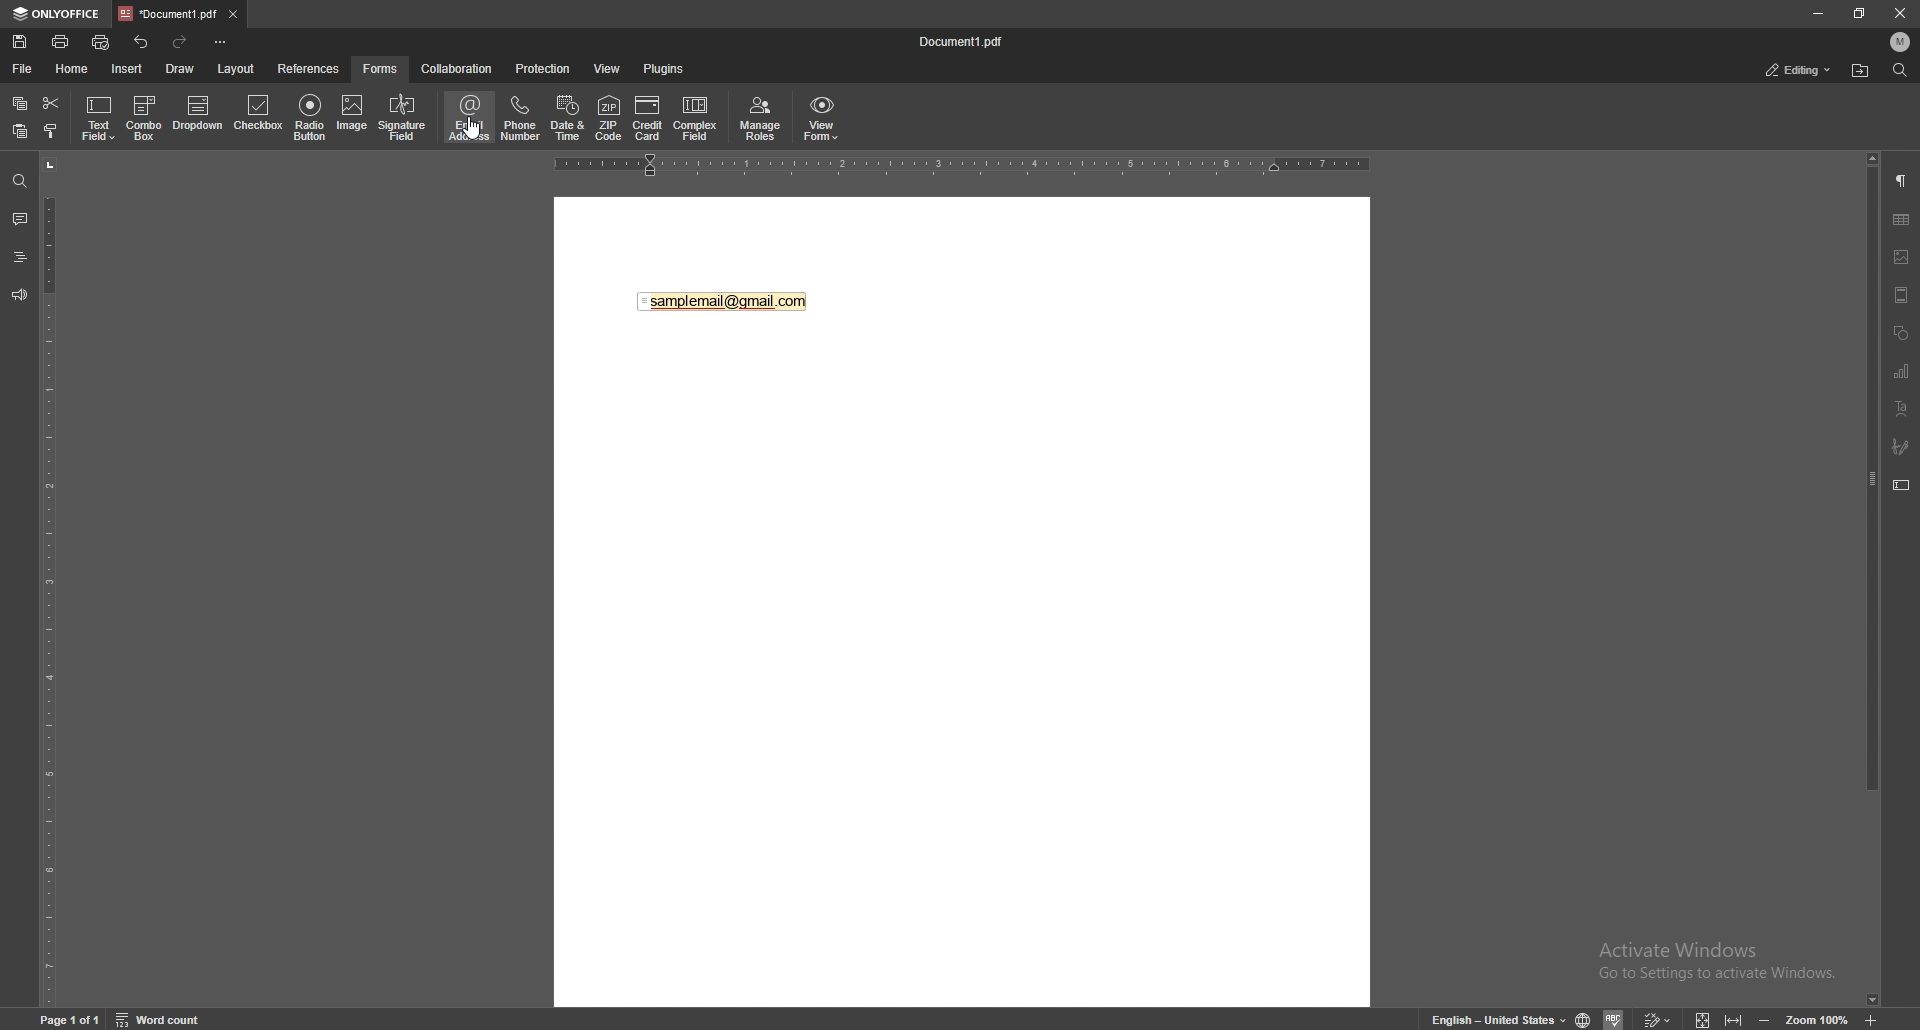  What do you see at coordinates (1818, 13) in the screenshot?
I see `minimize` at bounding box center [1818, 13].